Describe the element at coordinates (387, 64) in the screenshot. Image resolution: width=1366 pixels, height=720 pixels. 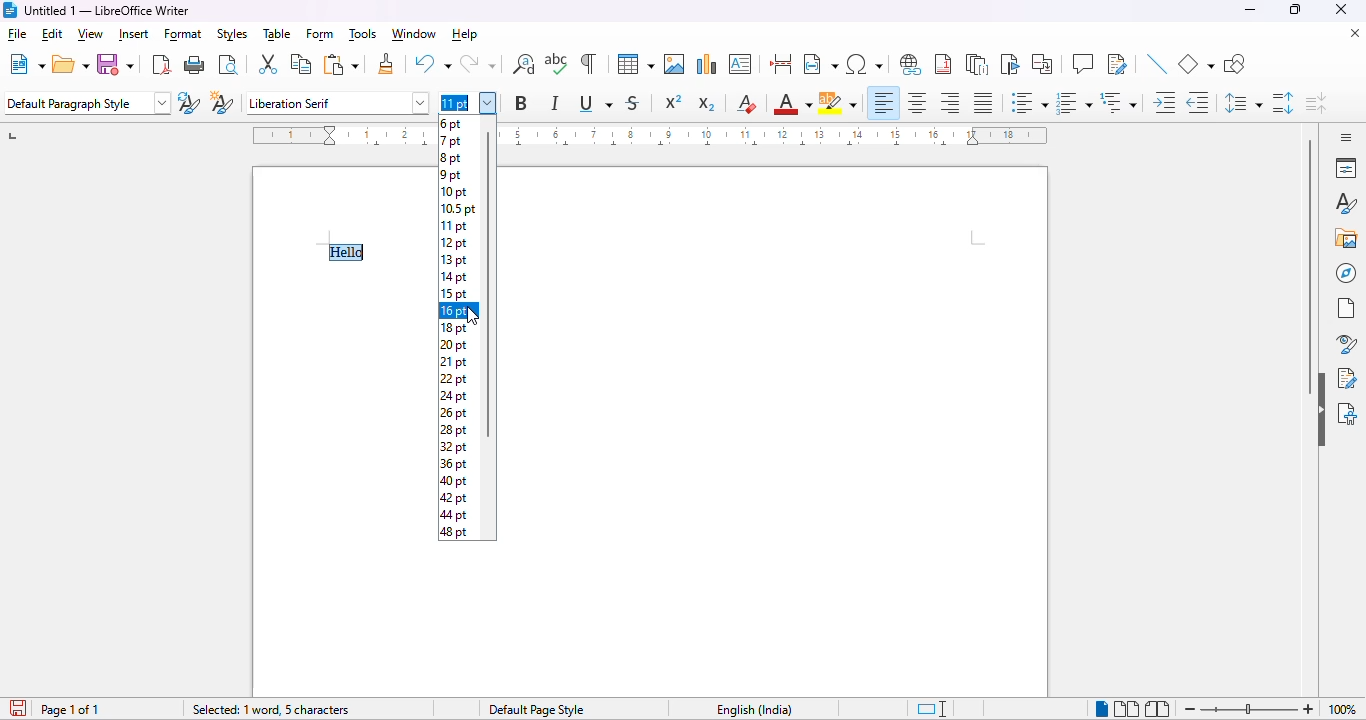
I see `clone formatting` at that location.